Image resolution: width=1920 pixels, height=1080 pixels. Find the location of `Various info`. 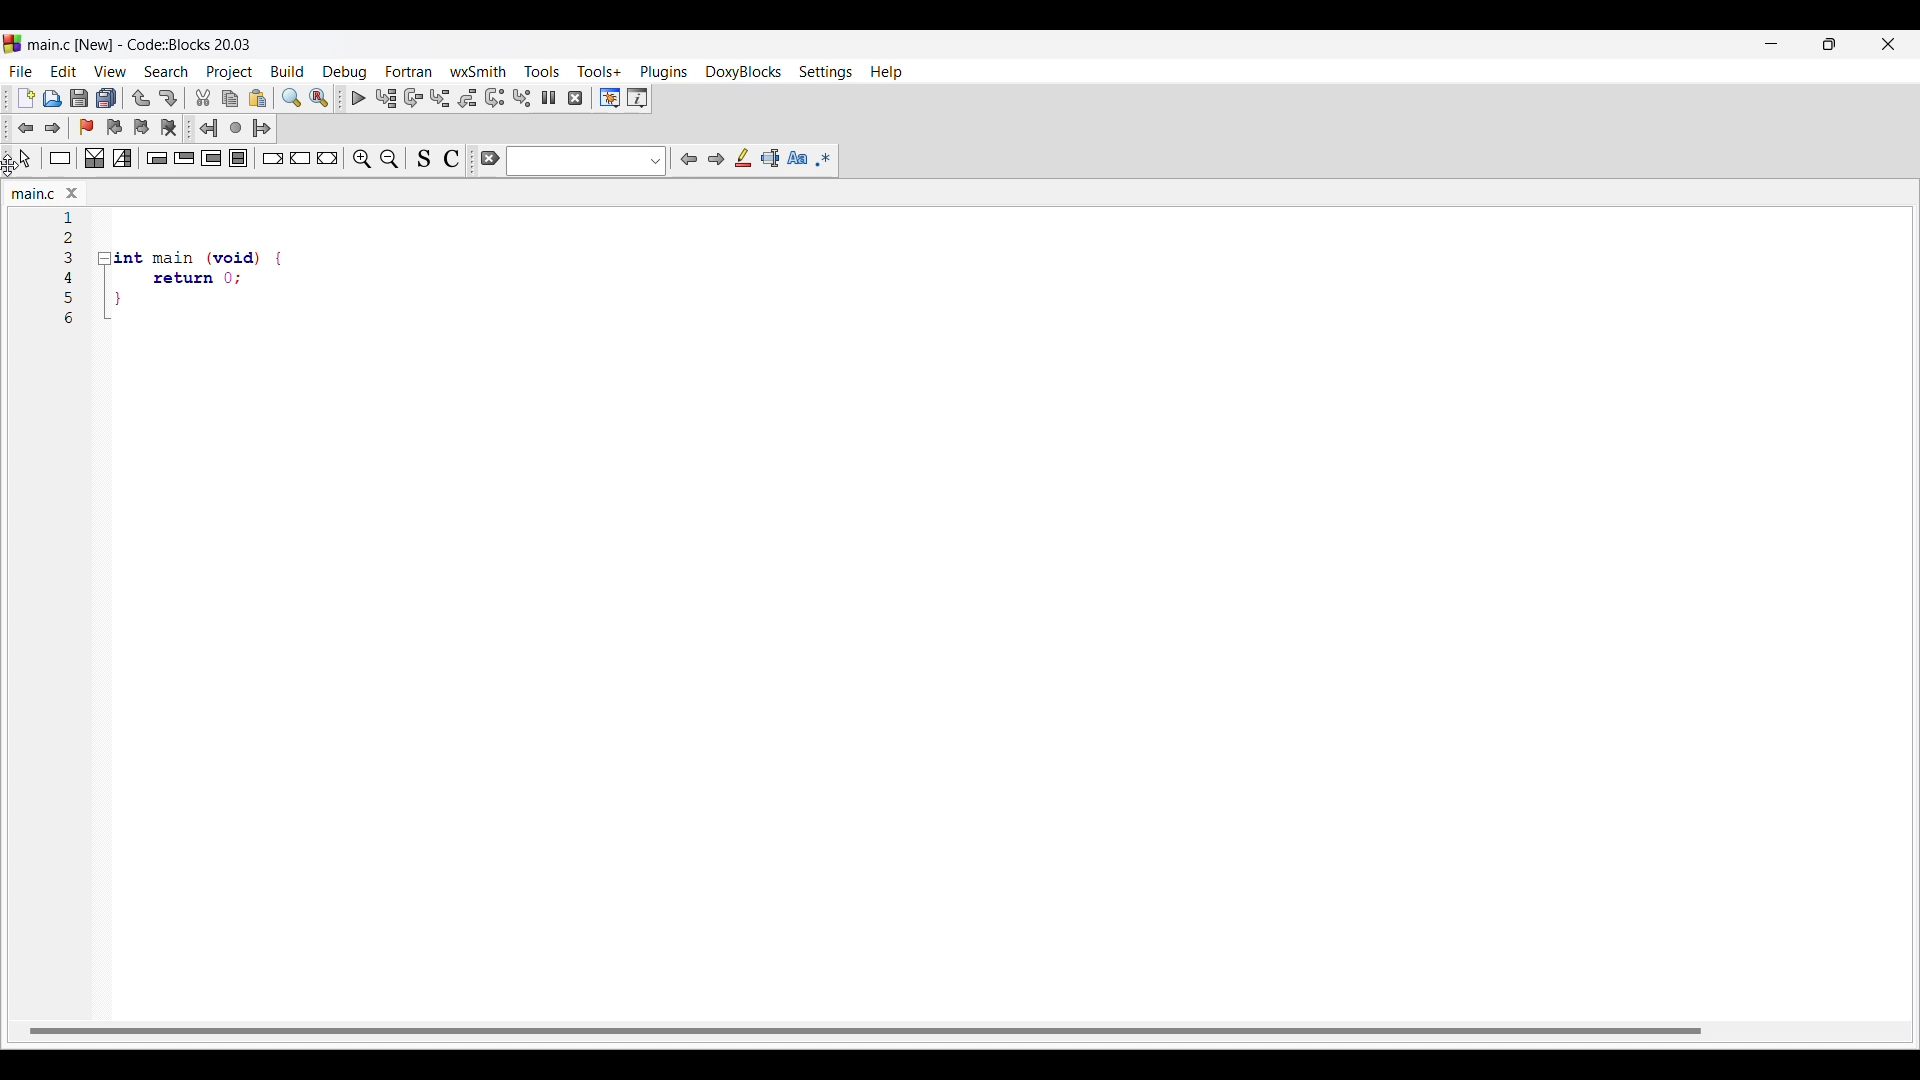

Various info is located at coordinates (638, 98).